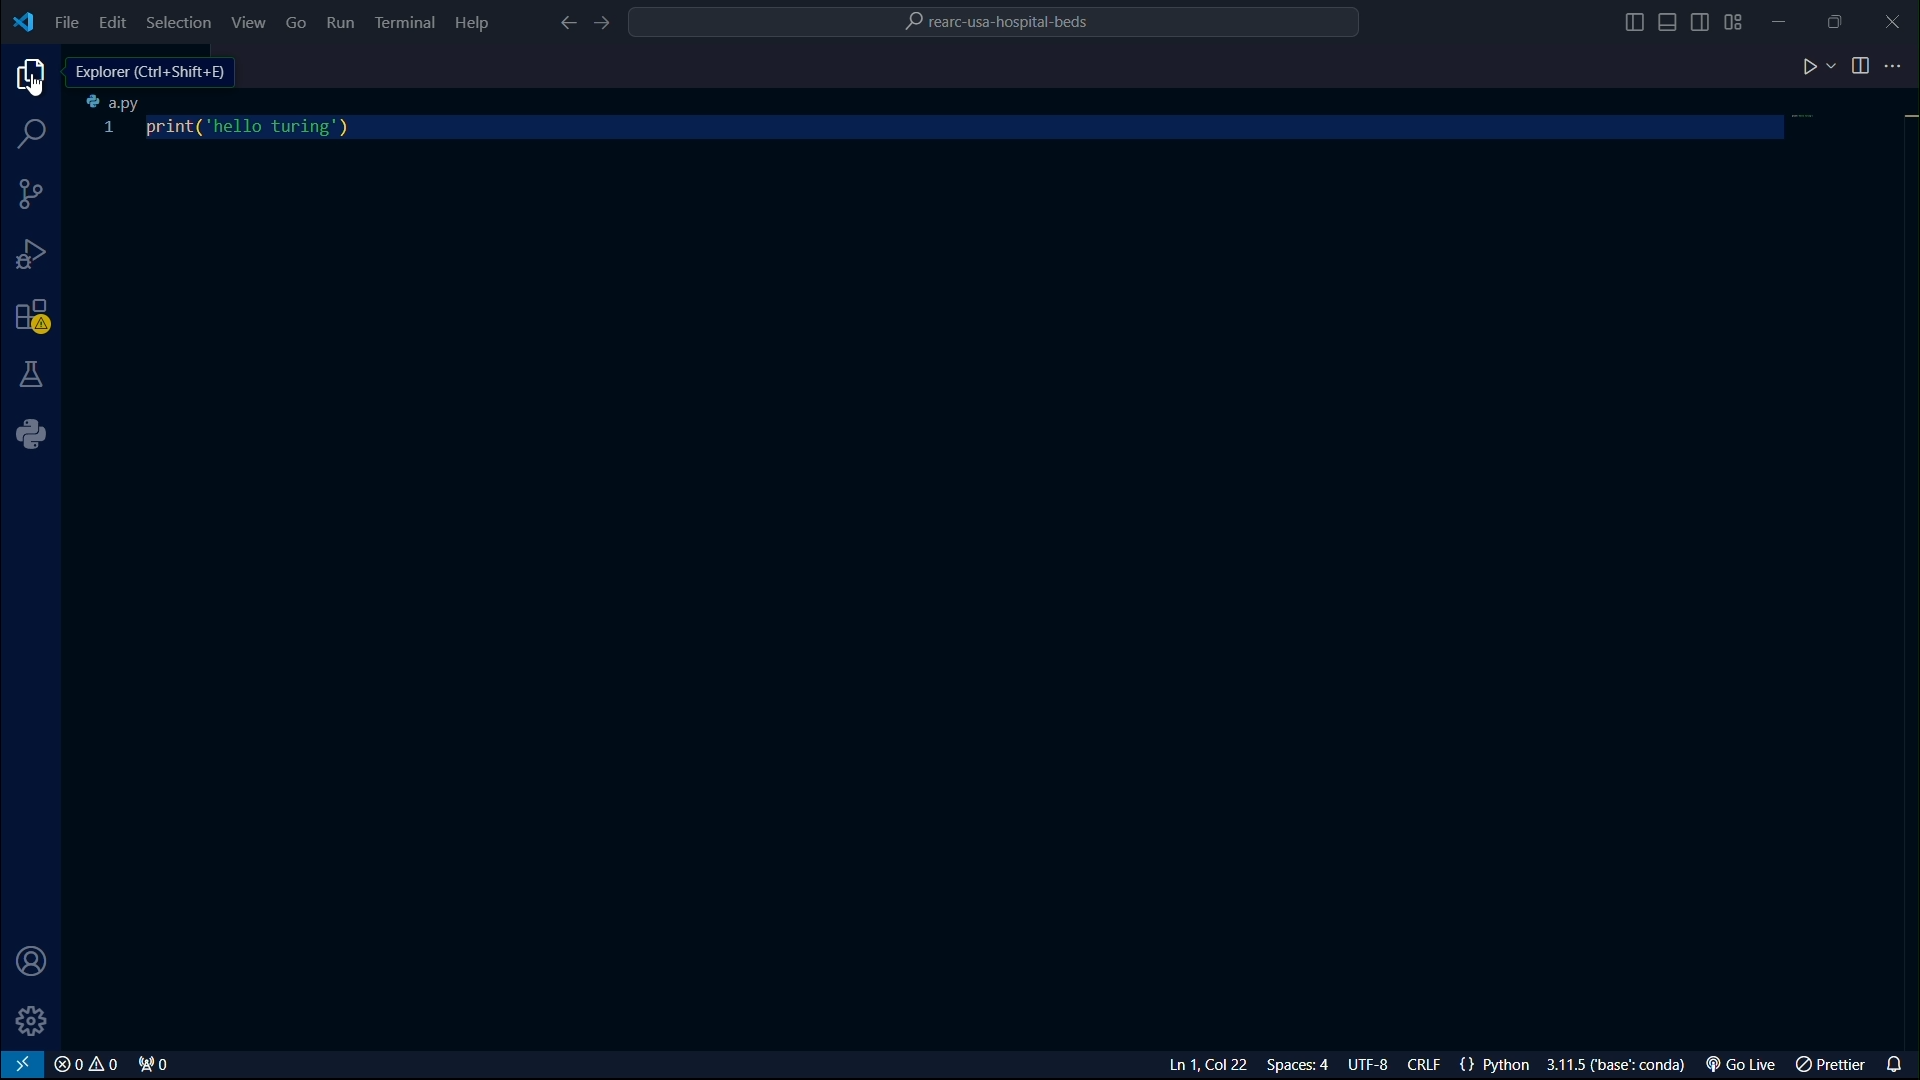 The image size is (1920, 1080). Describe the element at coordinates (152, 73) in the screenshot. I see `Explorer (Ctrl+Shift+E)` at that location.